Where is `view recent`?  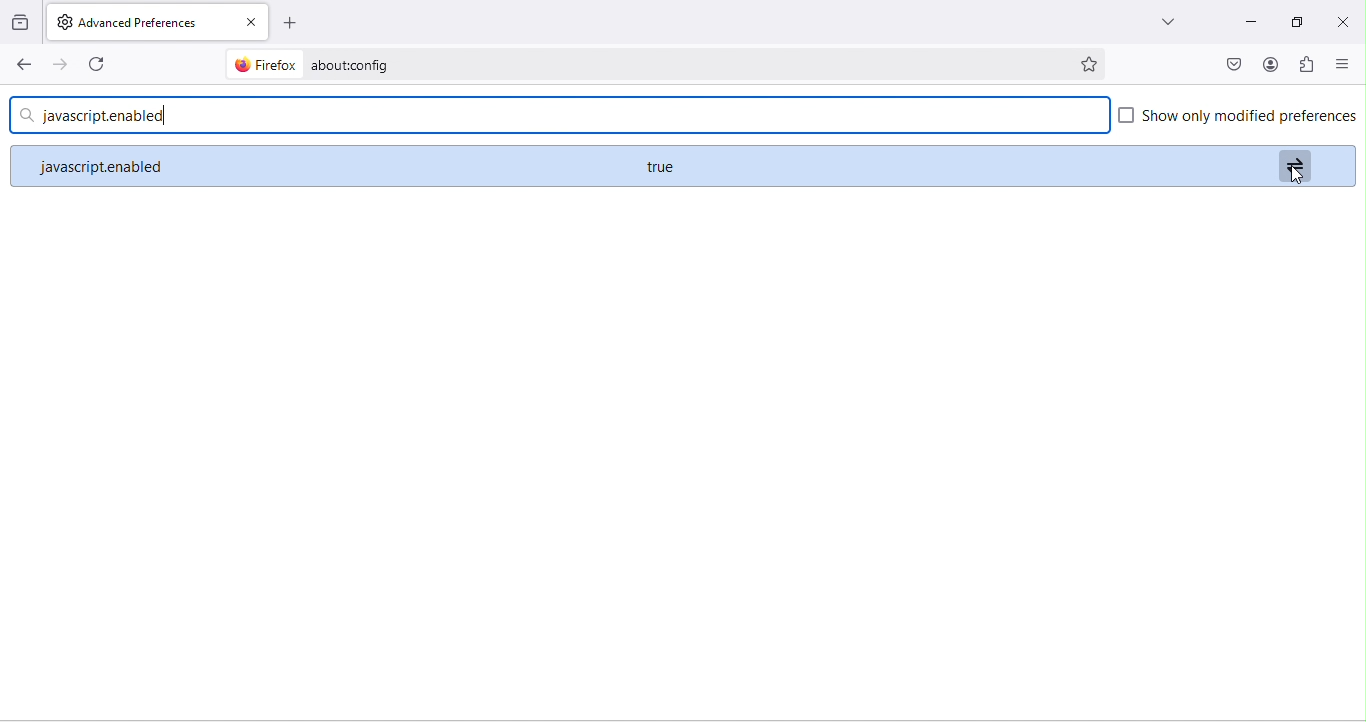 view recent is located at coordinates (18, 23).